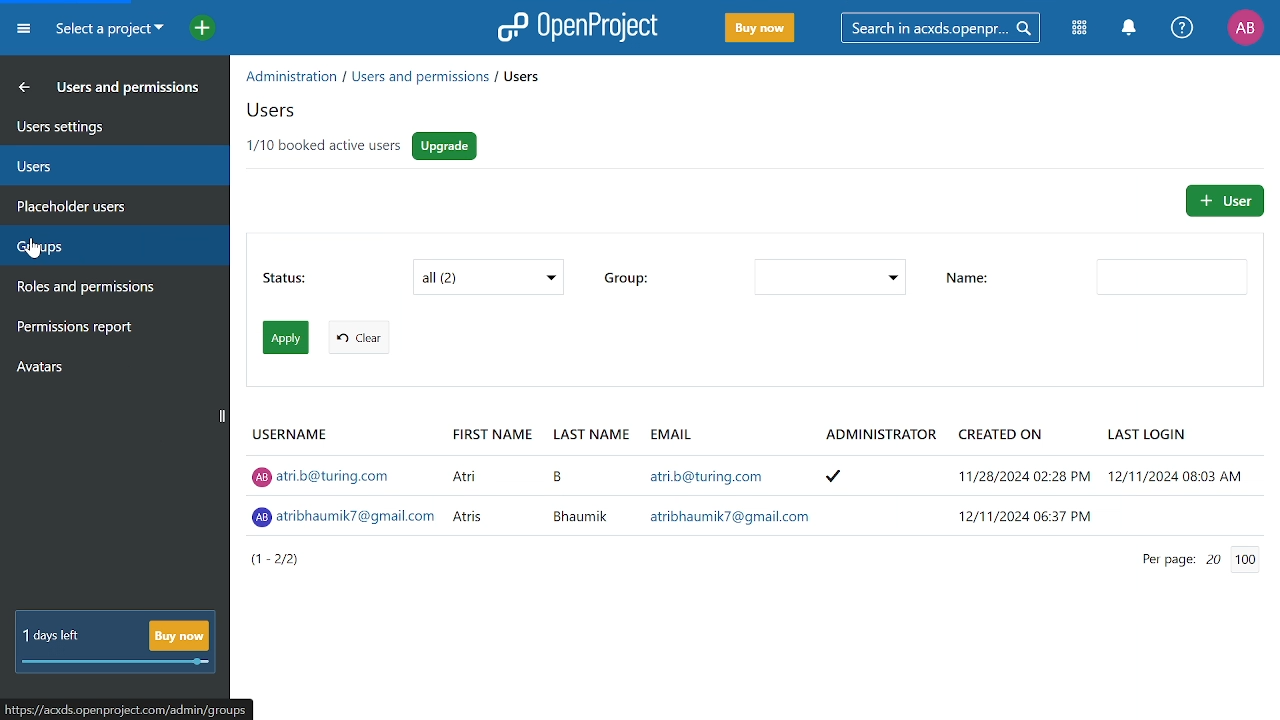  Describe the element at coordinates (128, 707) in the screenshot. I see `path` at that location.